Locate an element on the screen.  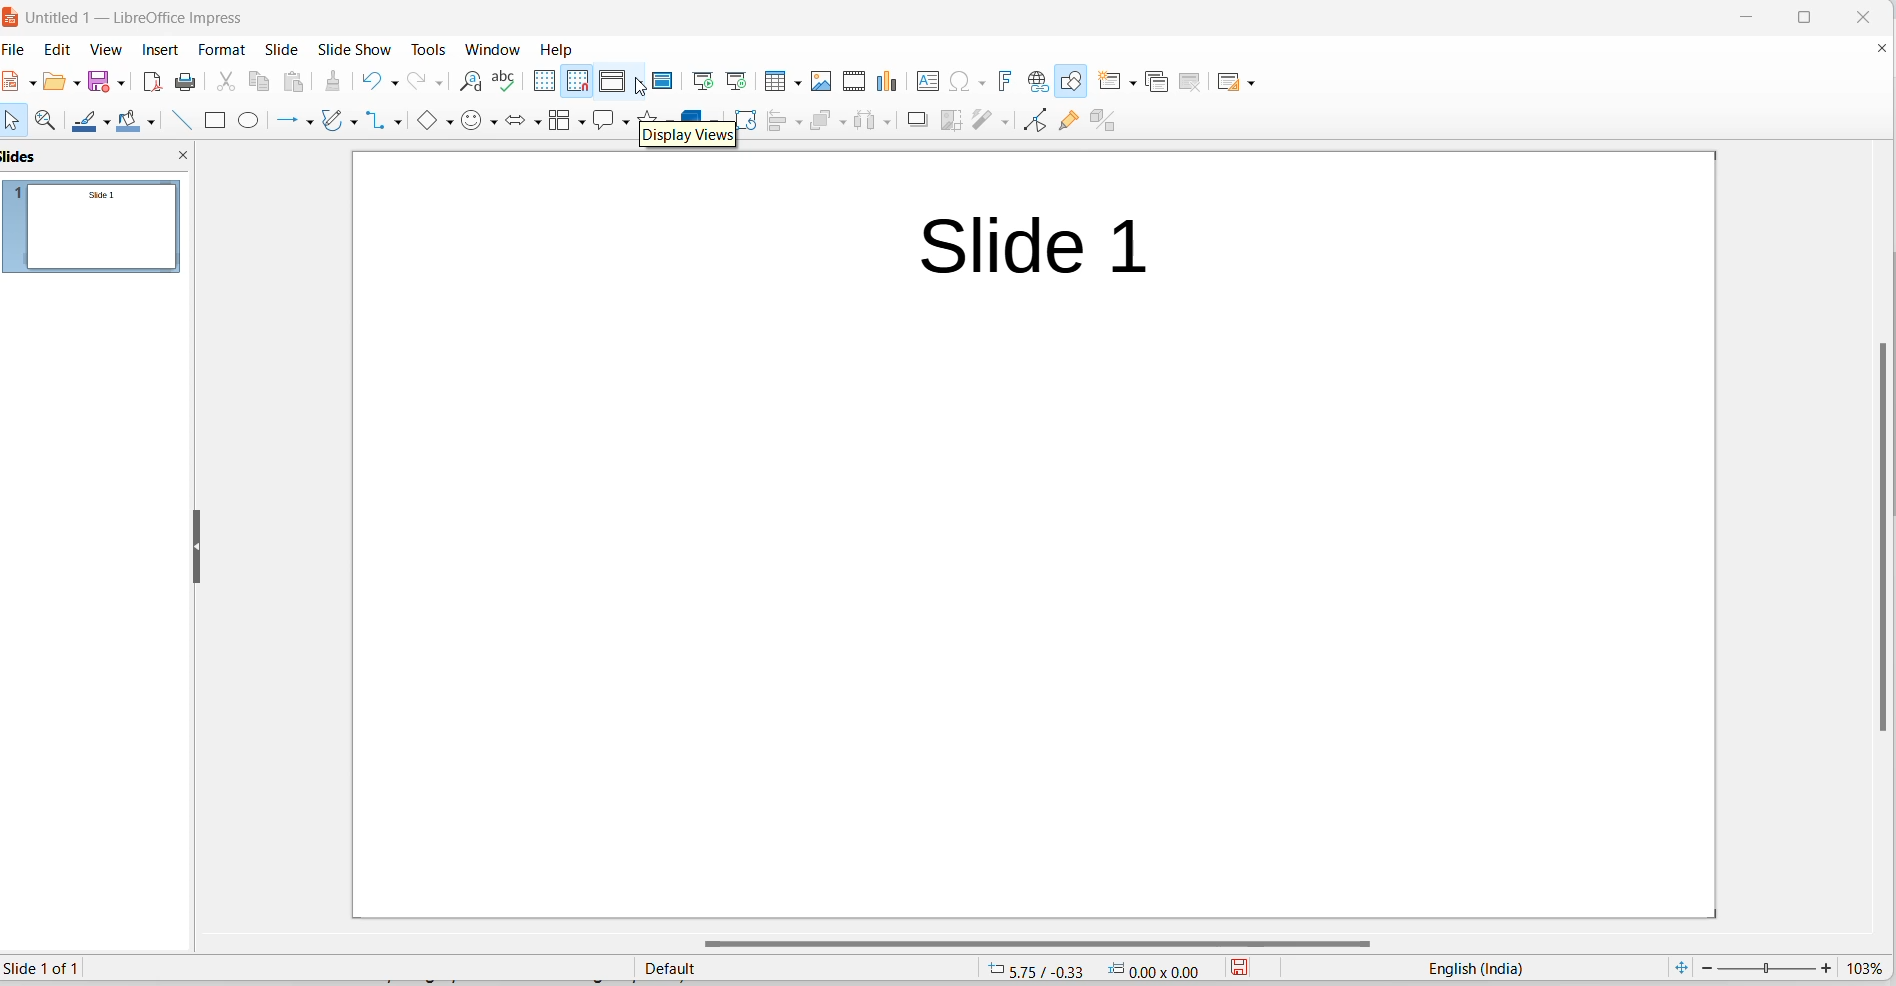
insert special characters is located at coordinates (959, 82).